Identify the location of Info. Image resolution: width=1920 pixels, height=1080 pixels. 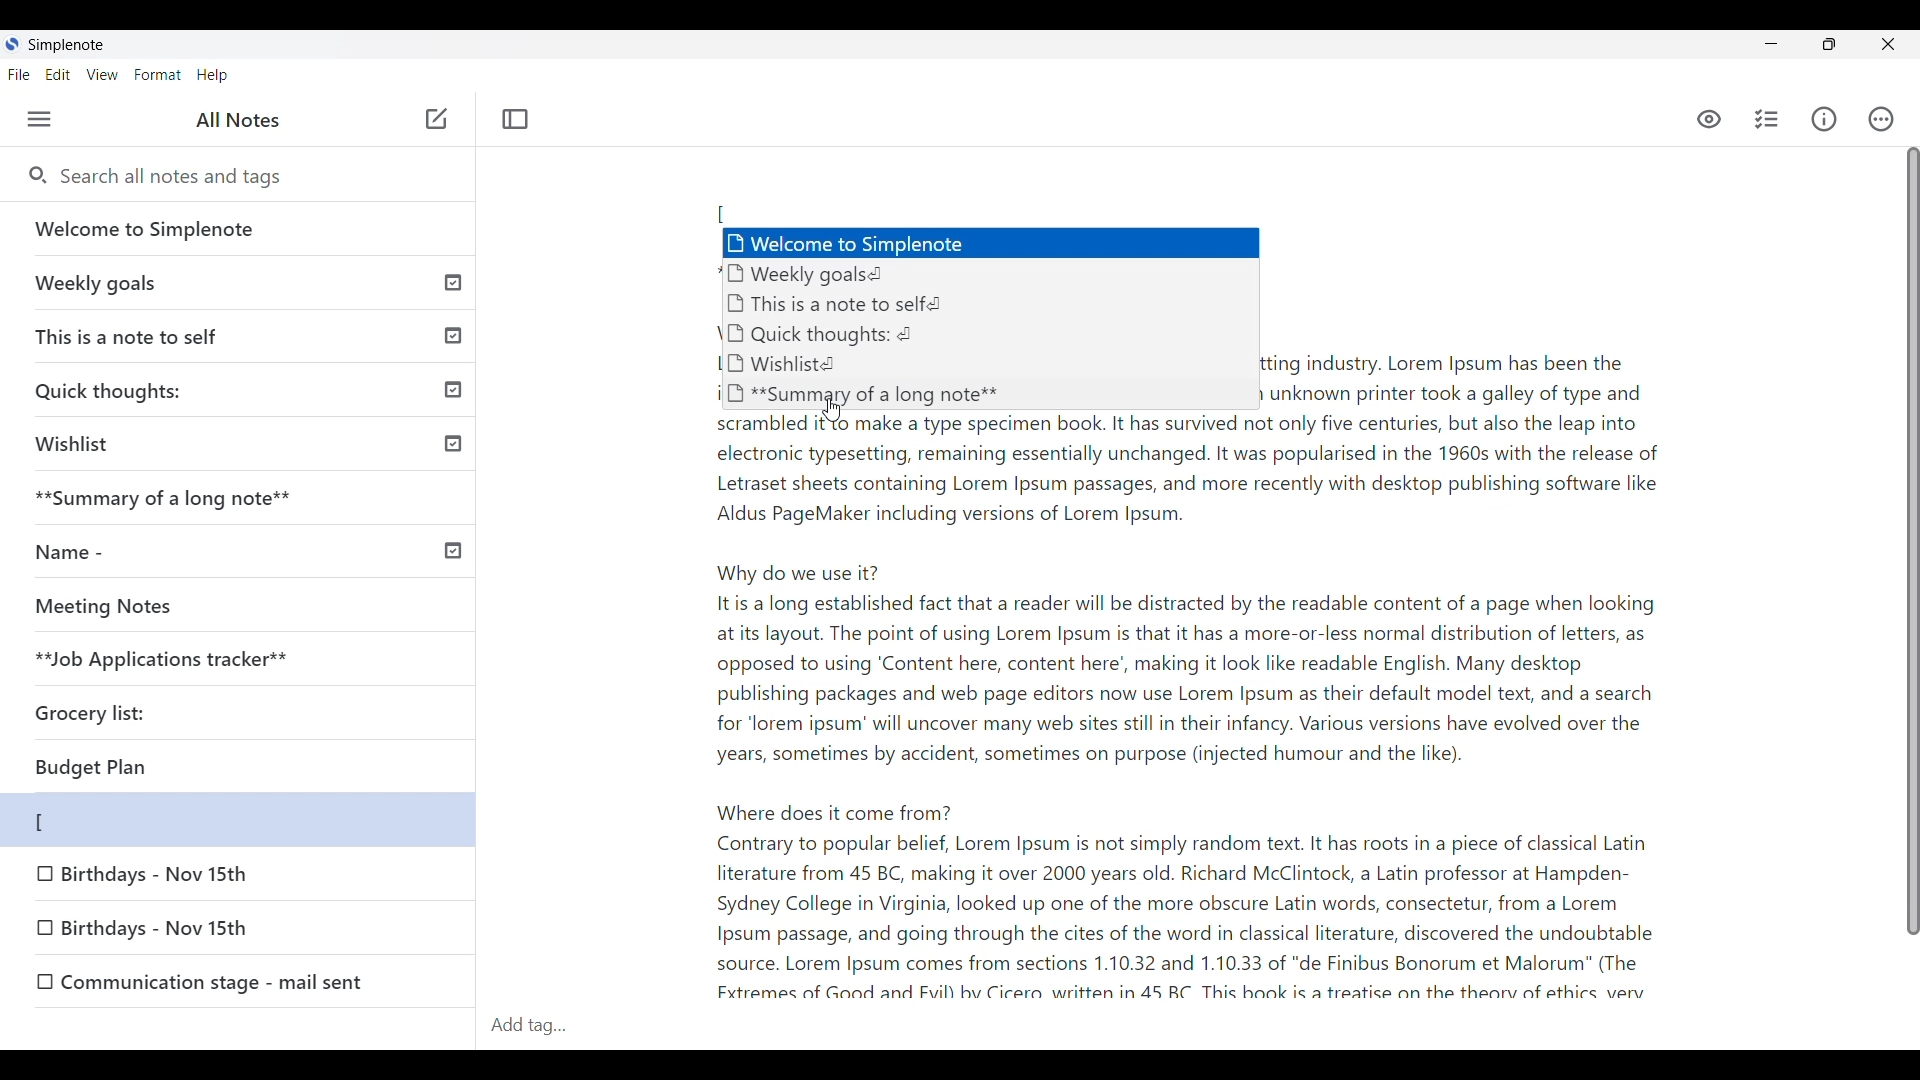
(1824, 119).